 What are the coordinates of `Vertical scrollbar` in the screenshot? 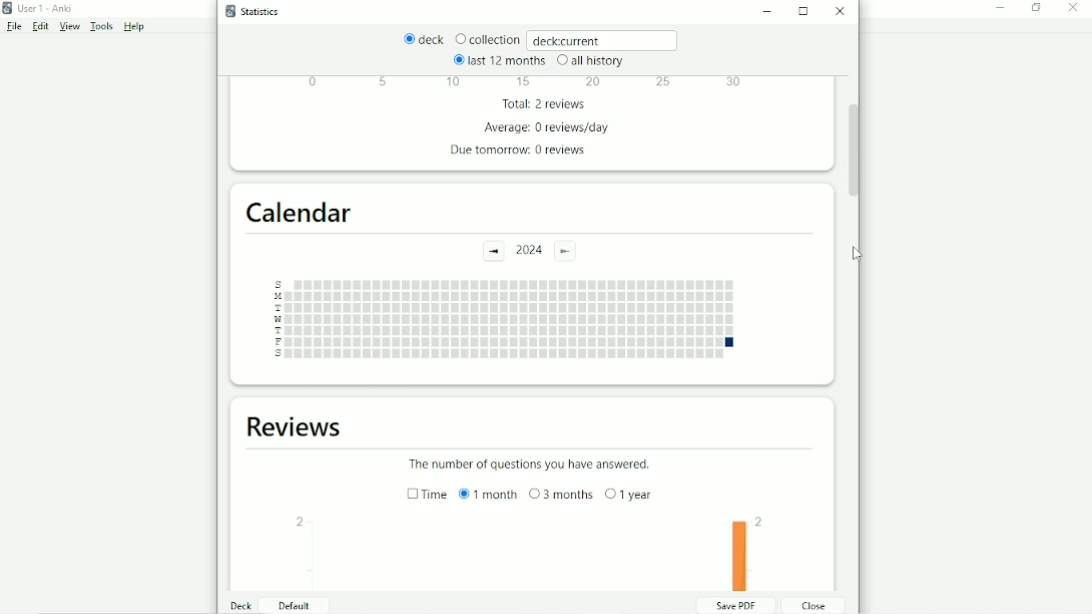 It's located at (857, 153).